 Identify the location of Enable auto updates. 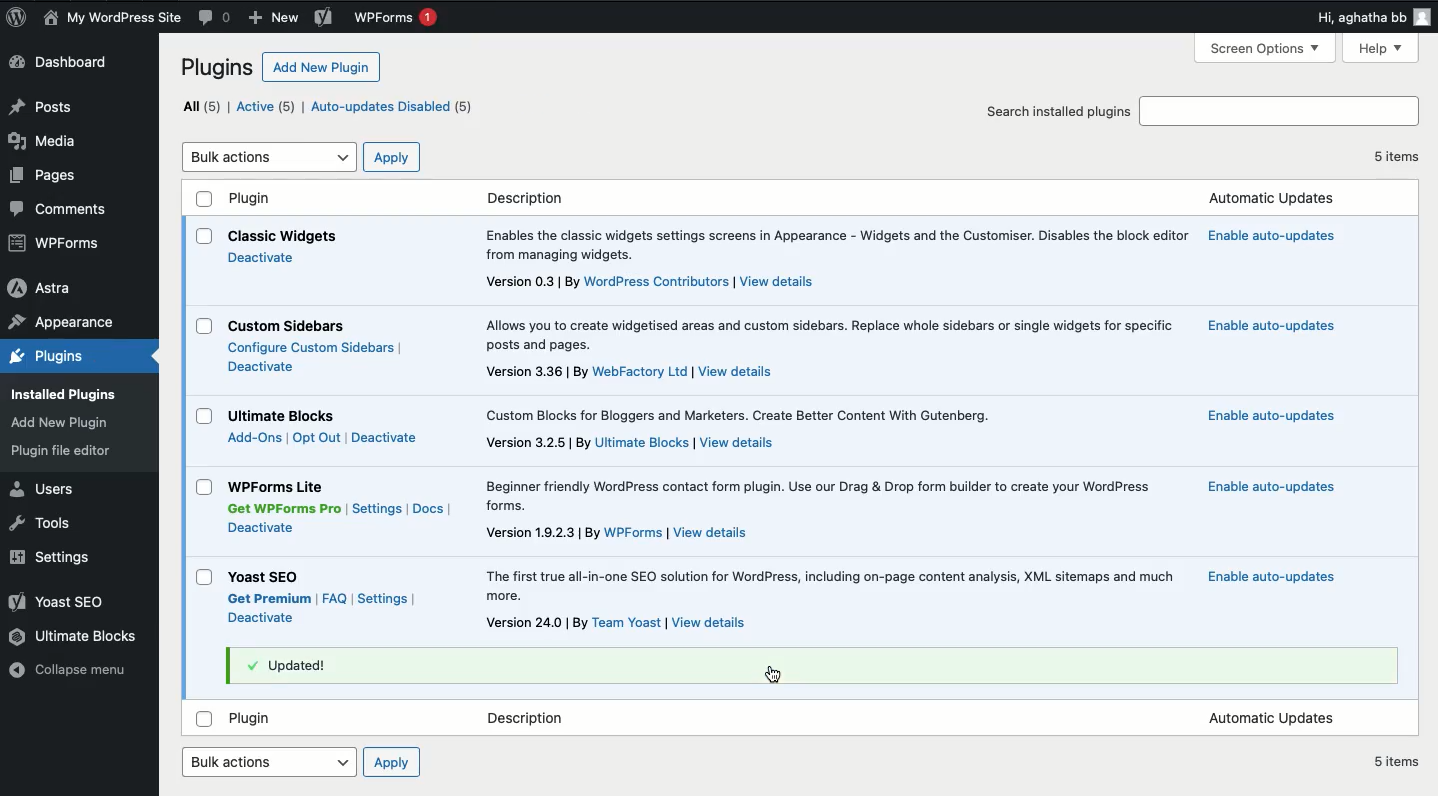
(1270, 414).